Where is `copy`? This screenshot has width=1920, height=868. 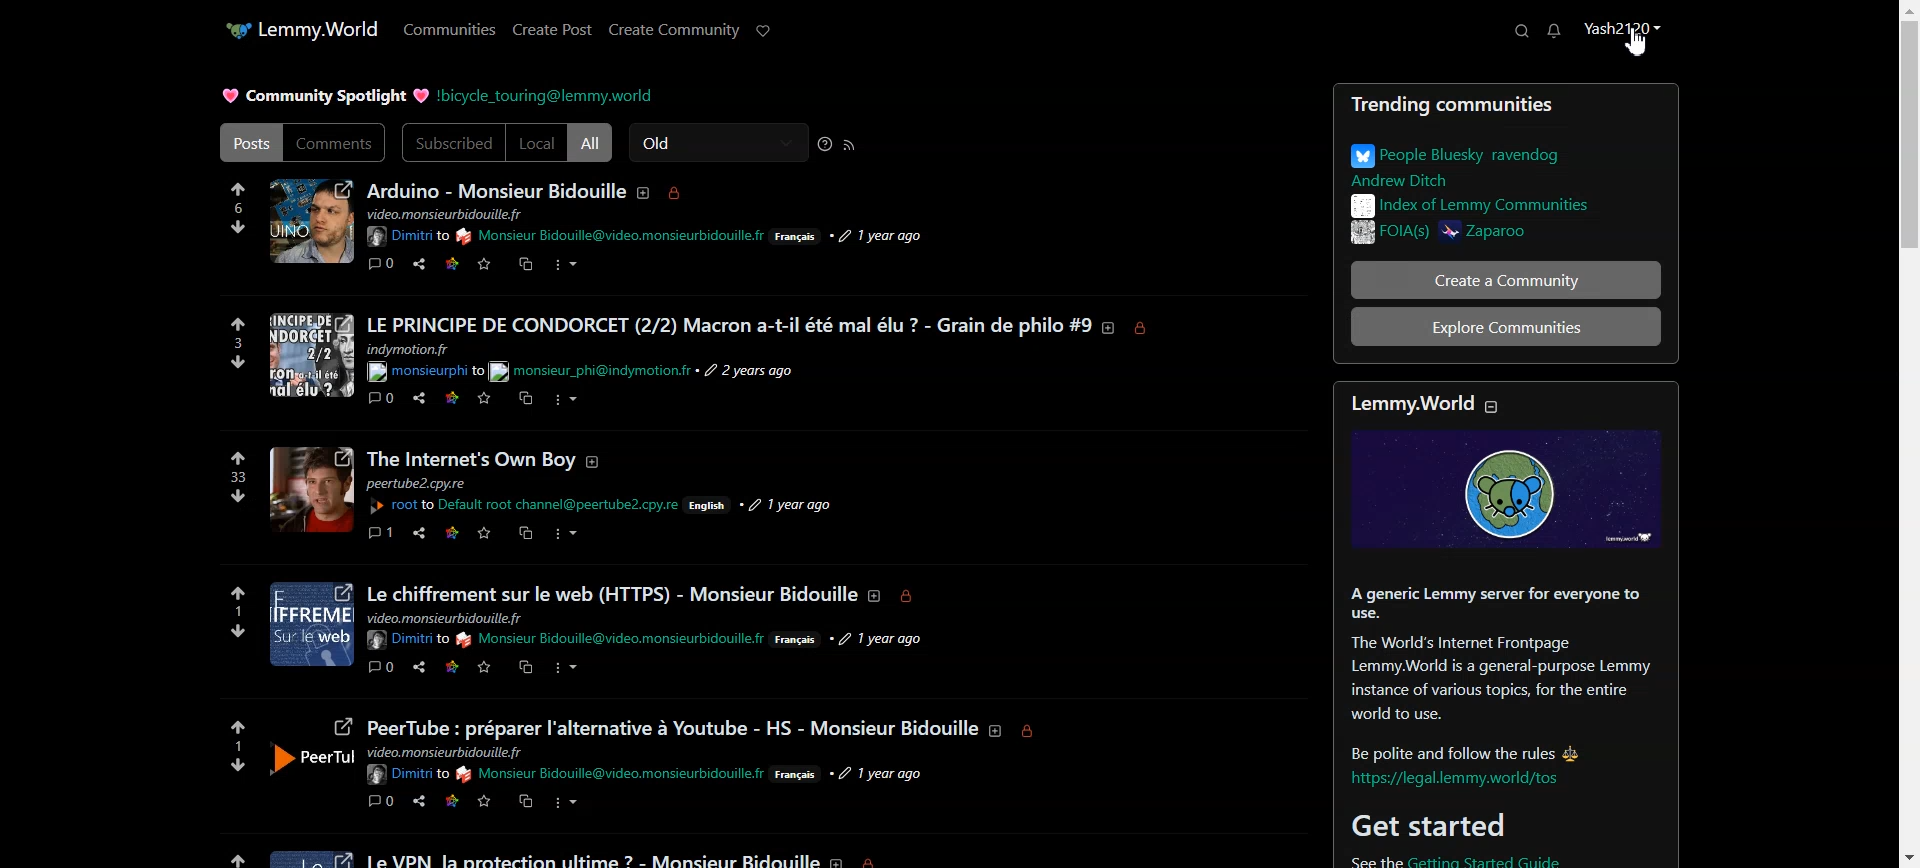 copy is located at coordinates (525, 536).